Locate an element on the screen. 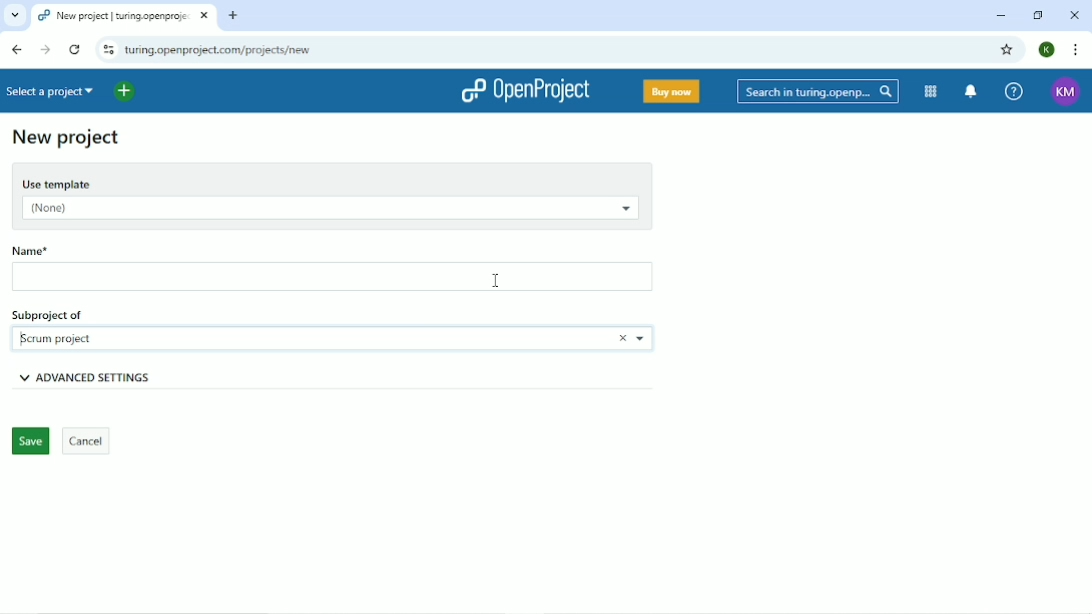 Image resolution: width=1092 pixels, height=614 pixels. View site information is located at coordinates (106, 49).